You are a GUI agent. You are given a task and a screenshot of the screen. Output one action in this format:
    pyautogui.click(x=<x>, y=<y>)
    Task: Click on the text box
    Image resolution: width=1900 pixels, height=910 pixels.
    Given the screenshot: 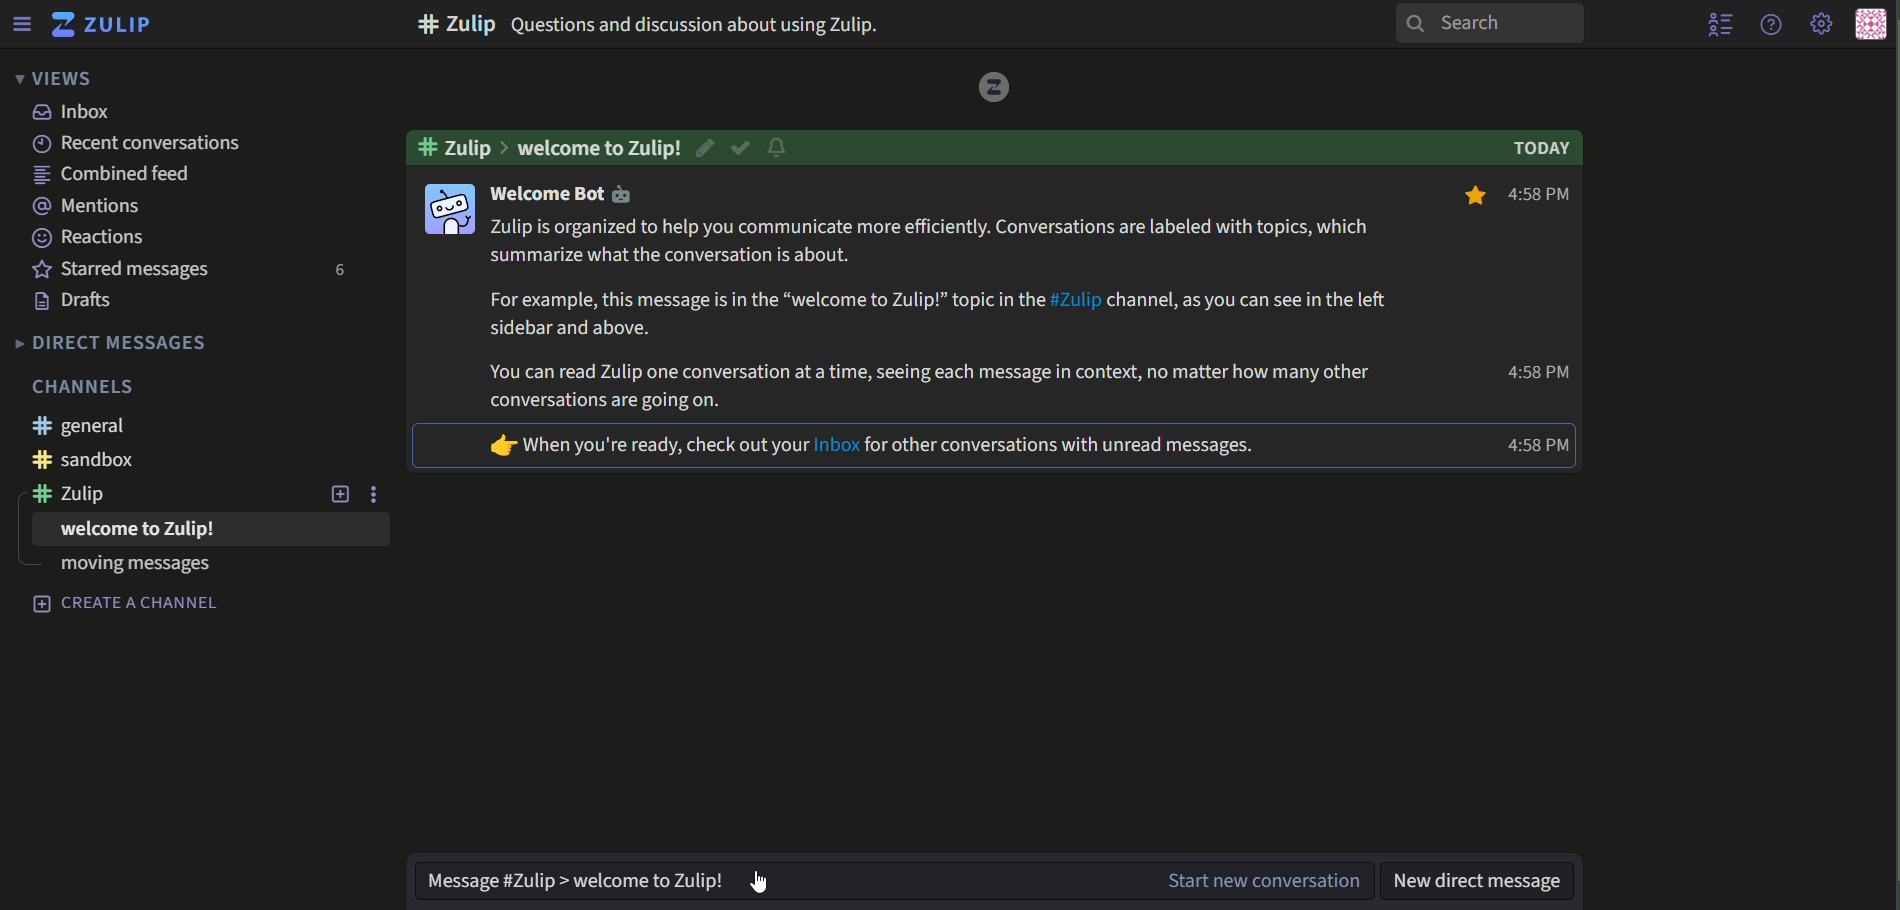 What is the action you would take?
    pyautogui.click(x=898, y=881)
    